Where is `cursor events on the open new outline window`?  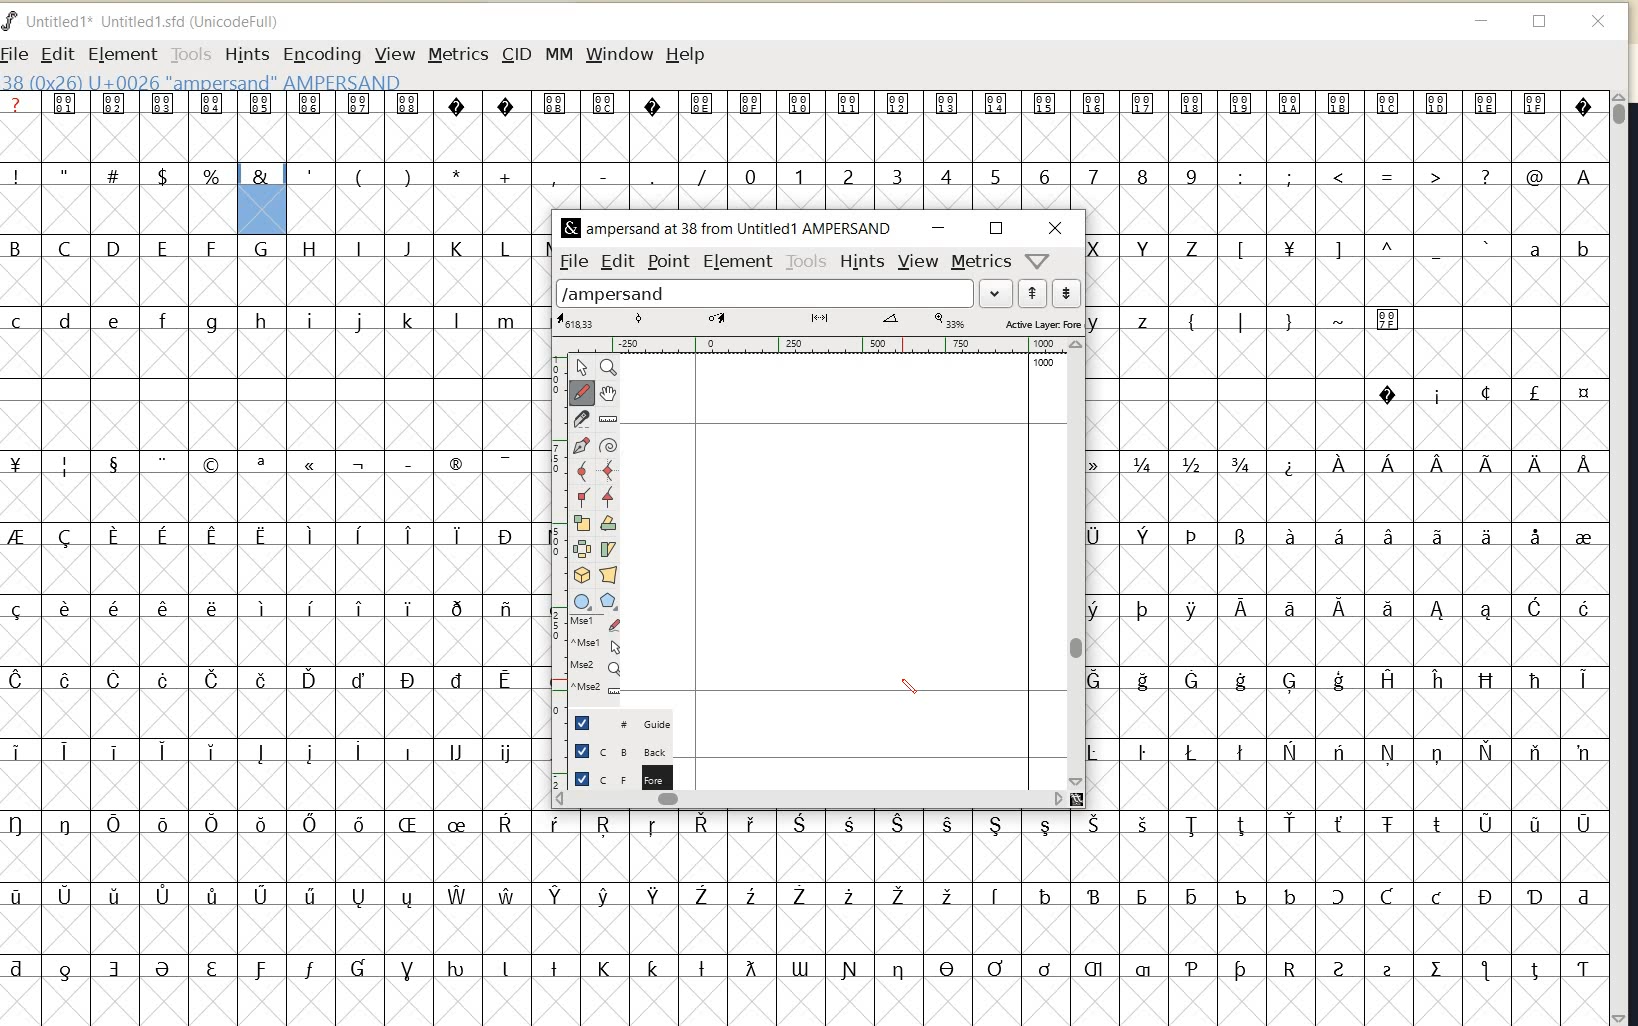
cursor events on the open new outline window is located at coordinates (598, 658).